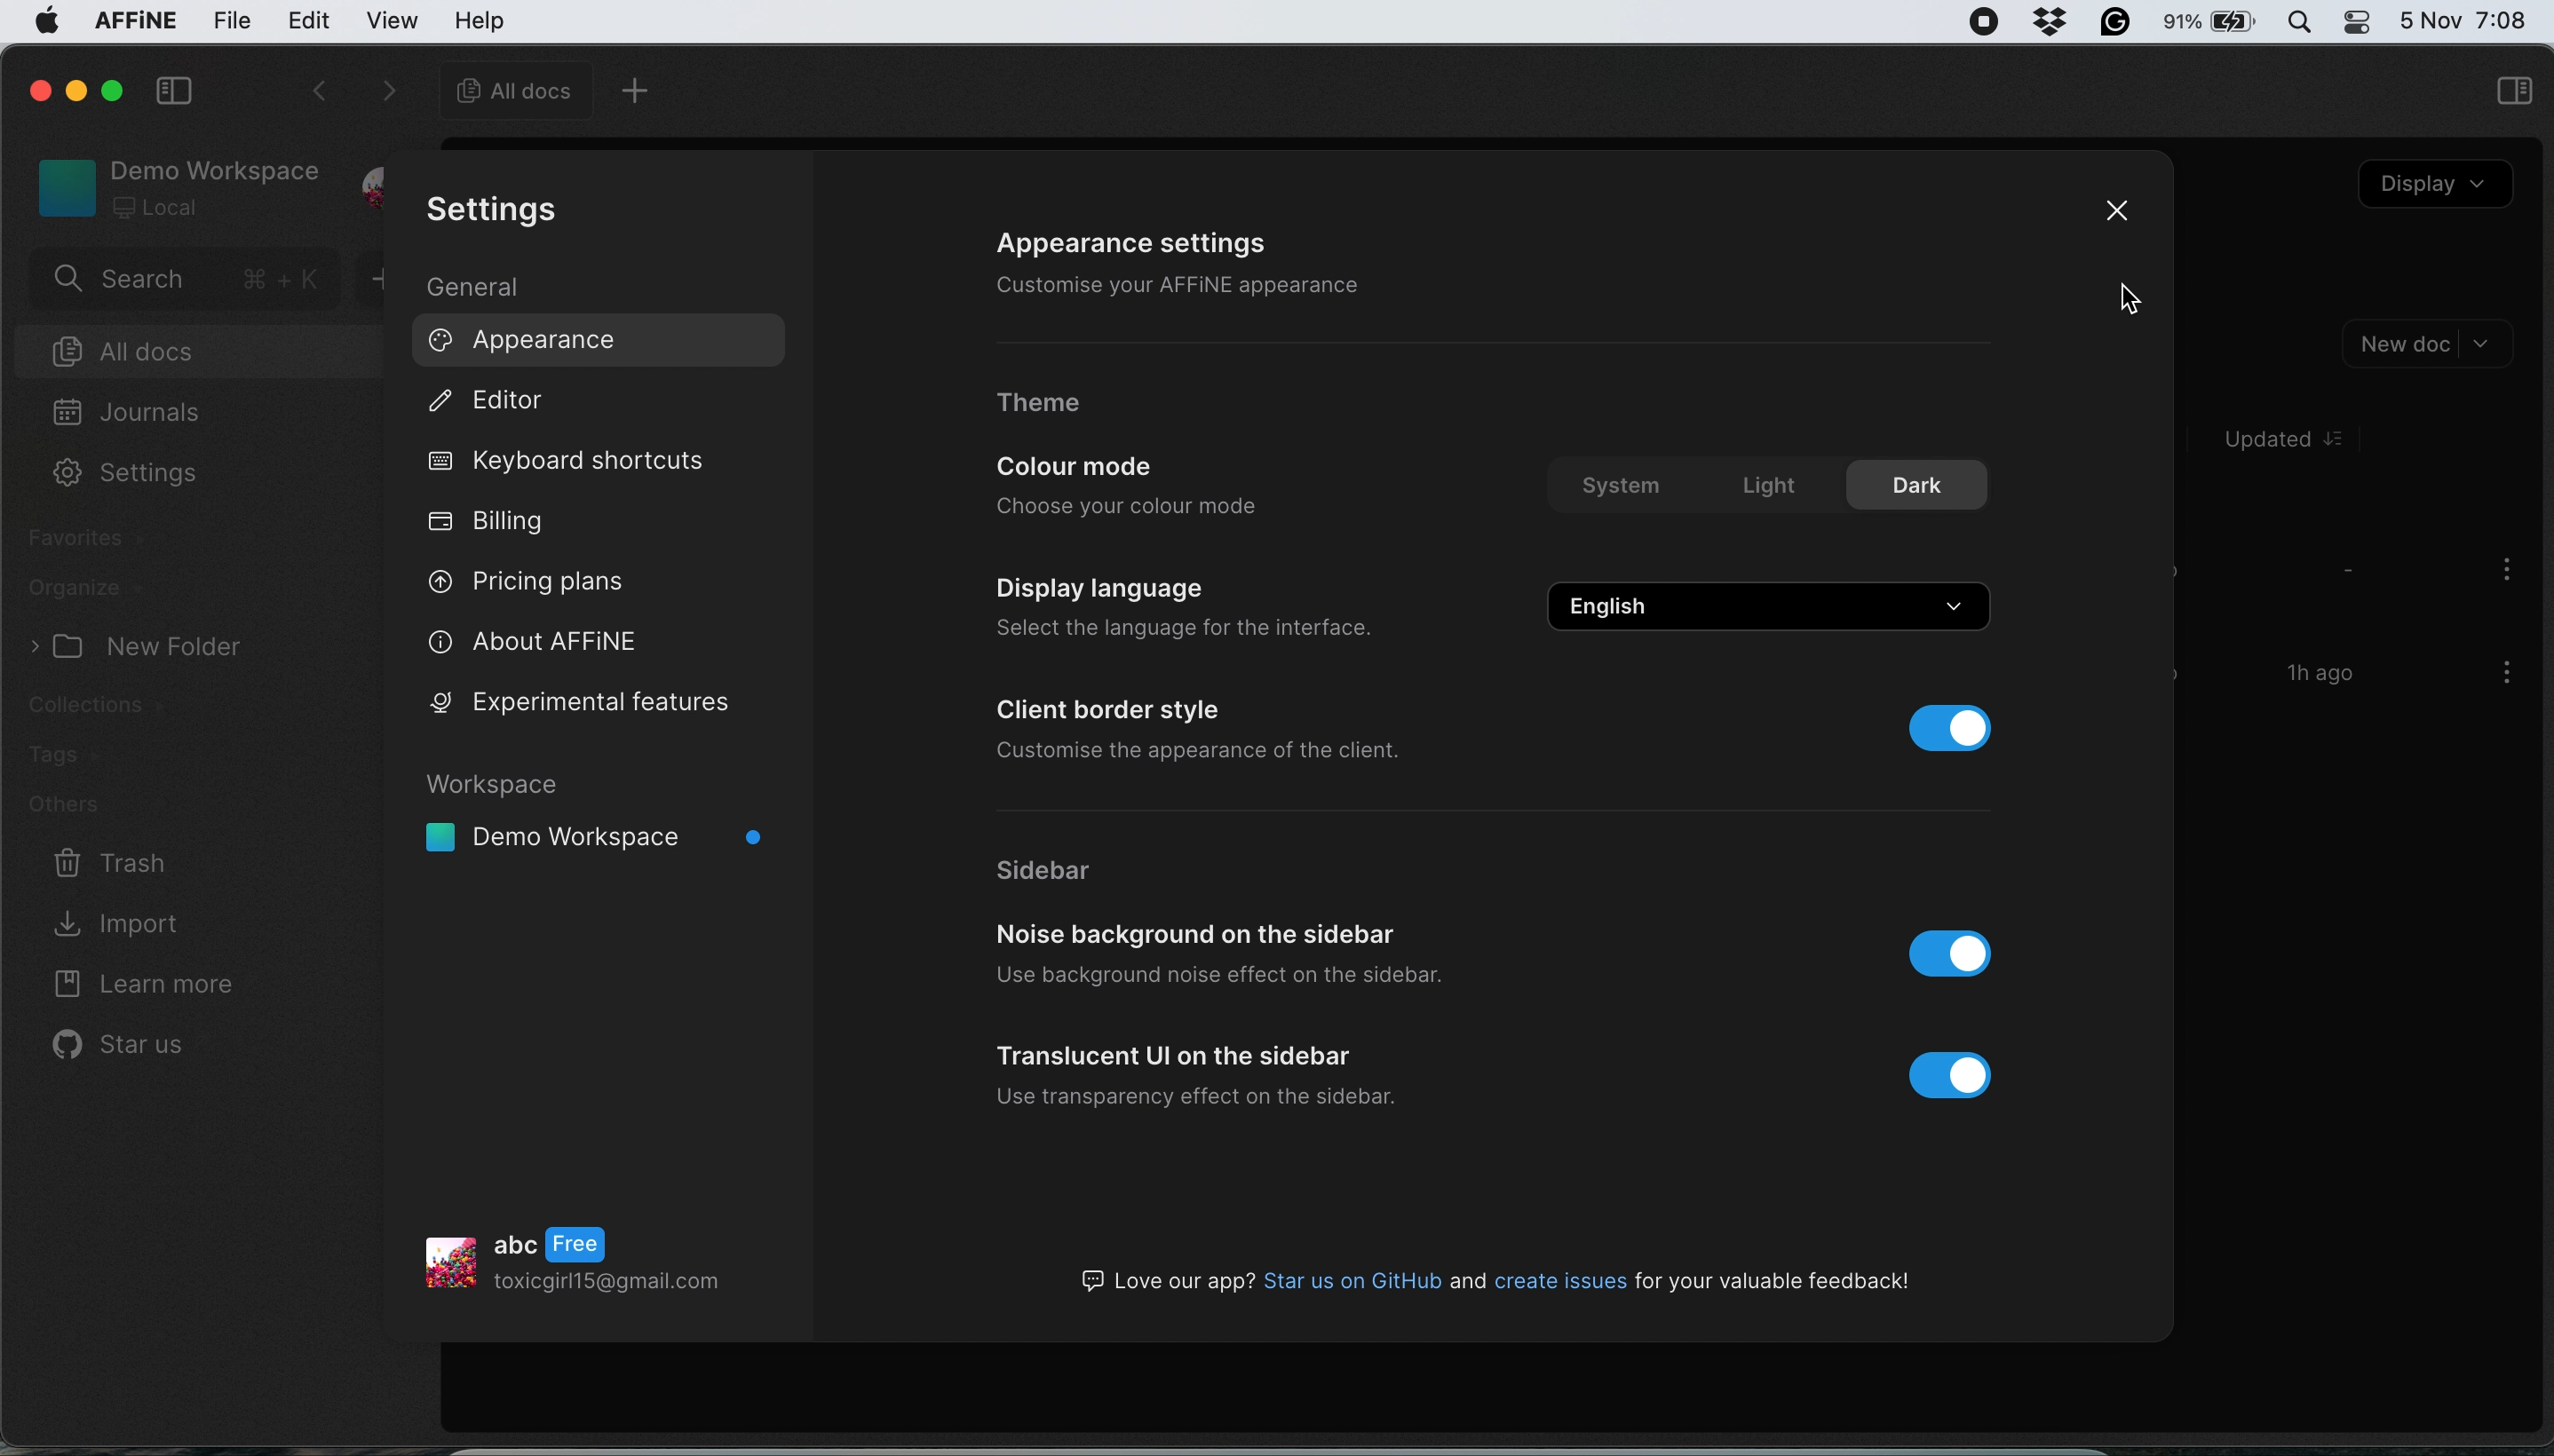 The image size is (2554, 1456). What do you see at coordinates (305, 87) in the screenshot?
I see `switch tabs` at bounding box center [305, 87].